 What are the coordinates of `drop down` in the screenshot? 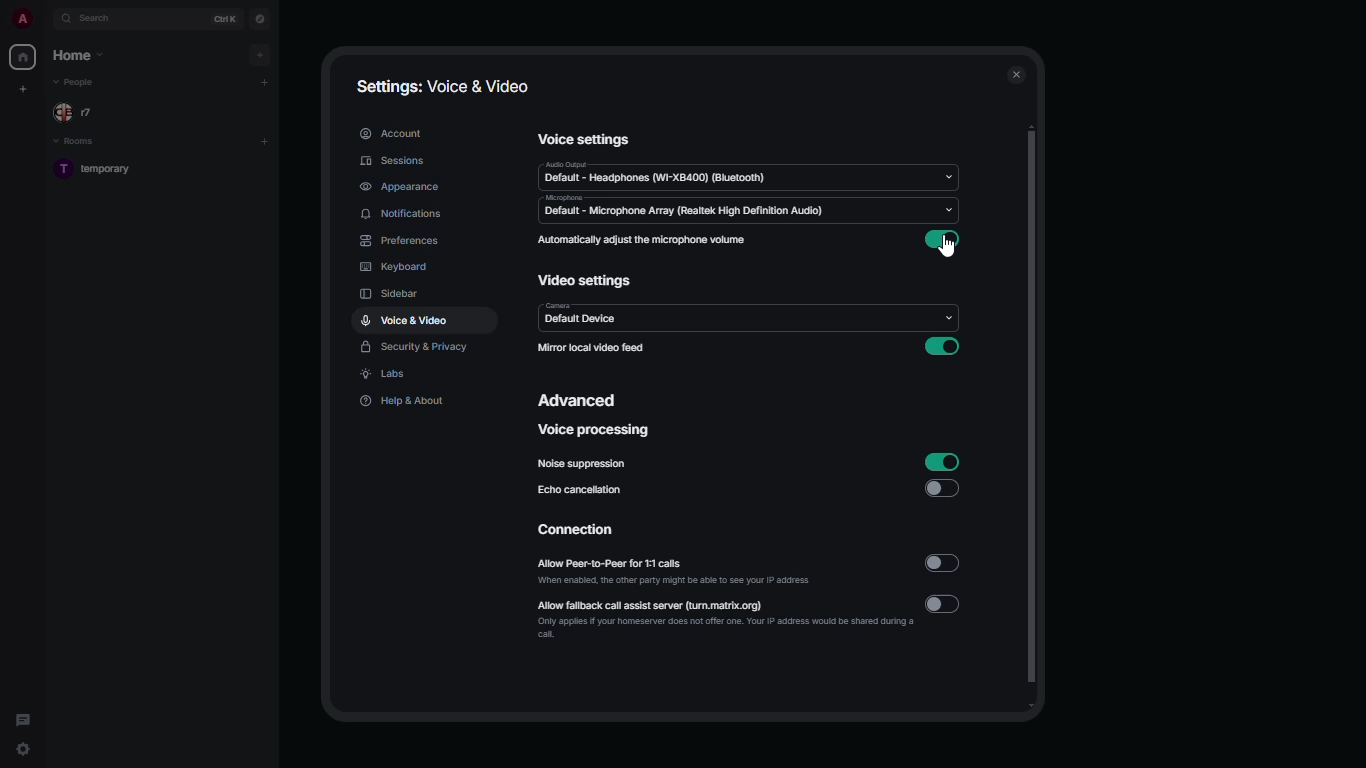 It's located at (950, 210).